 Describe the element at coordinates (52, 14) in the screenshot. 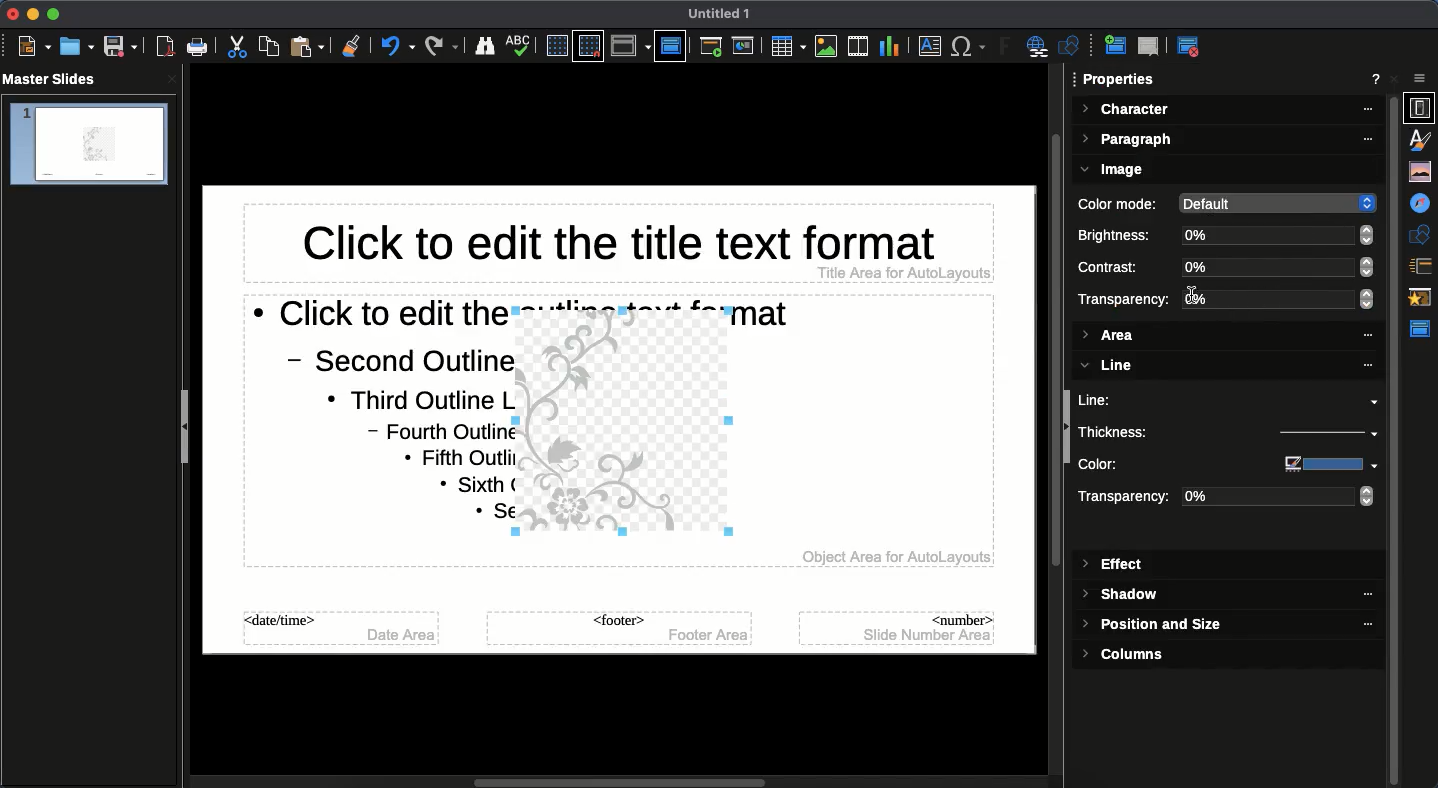

I see `Maximize` at that location.